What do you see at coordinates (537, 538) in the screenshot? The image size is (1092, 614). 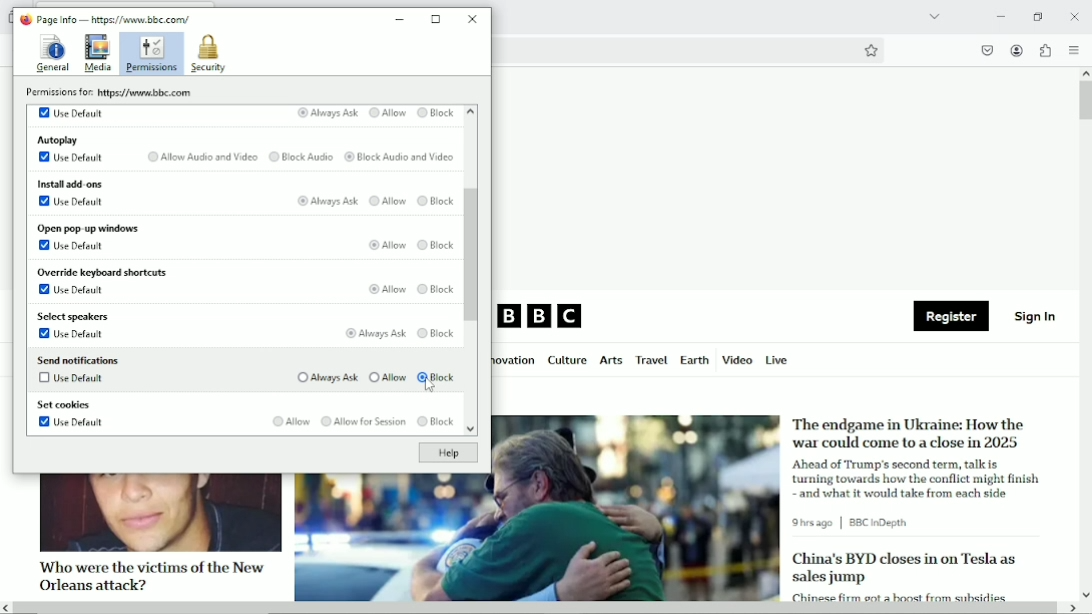 I see `image` at bounding box center [537, 538].